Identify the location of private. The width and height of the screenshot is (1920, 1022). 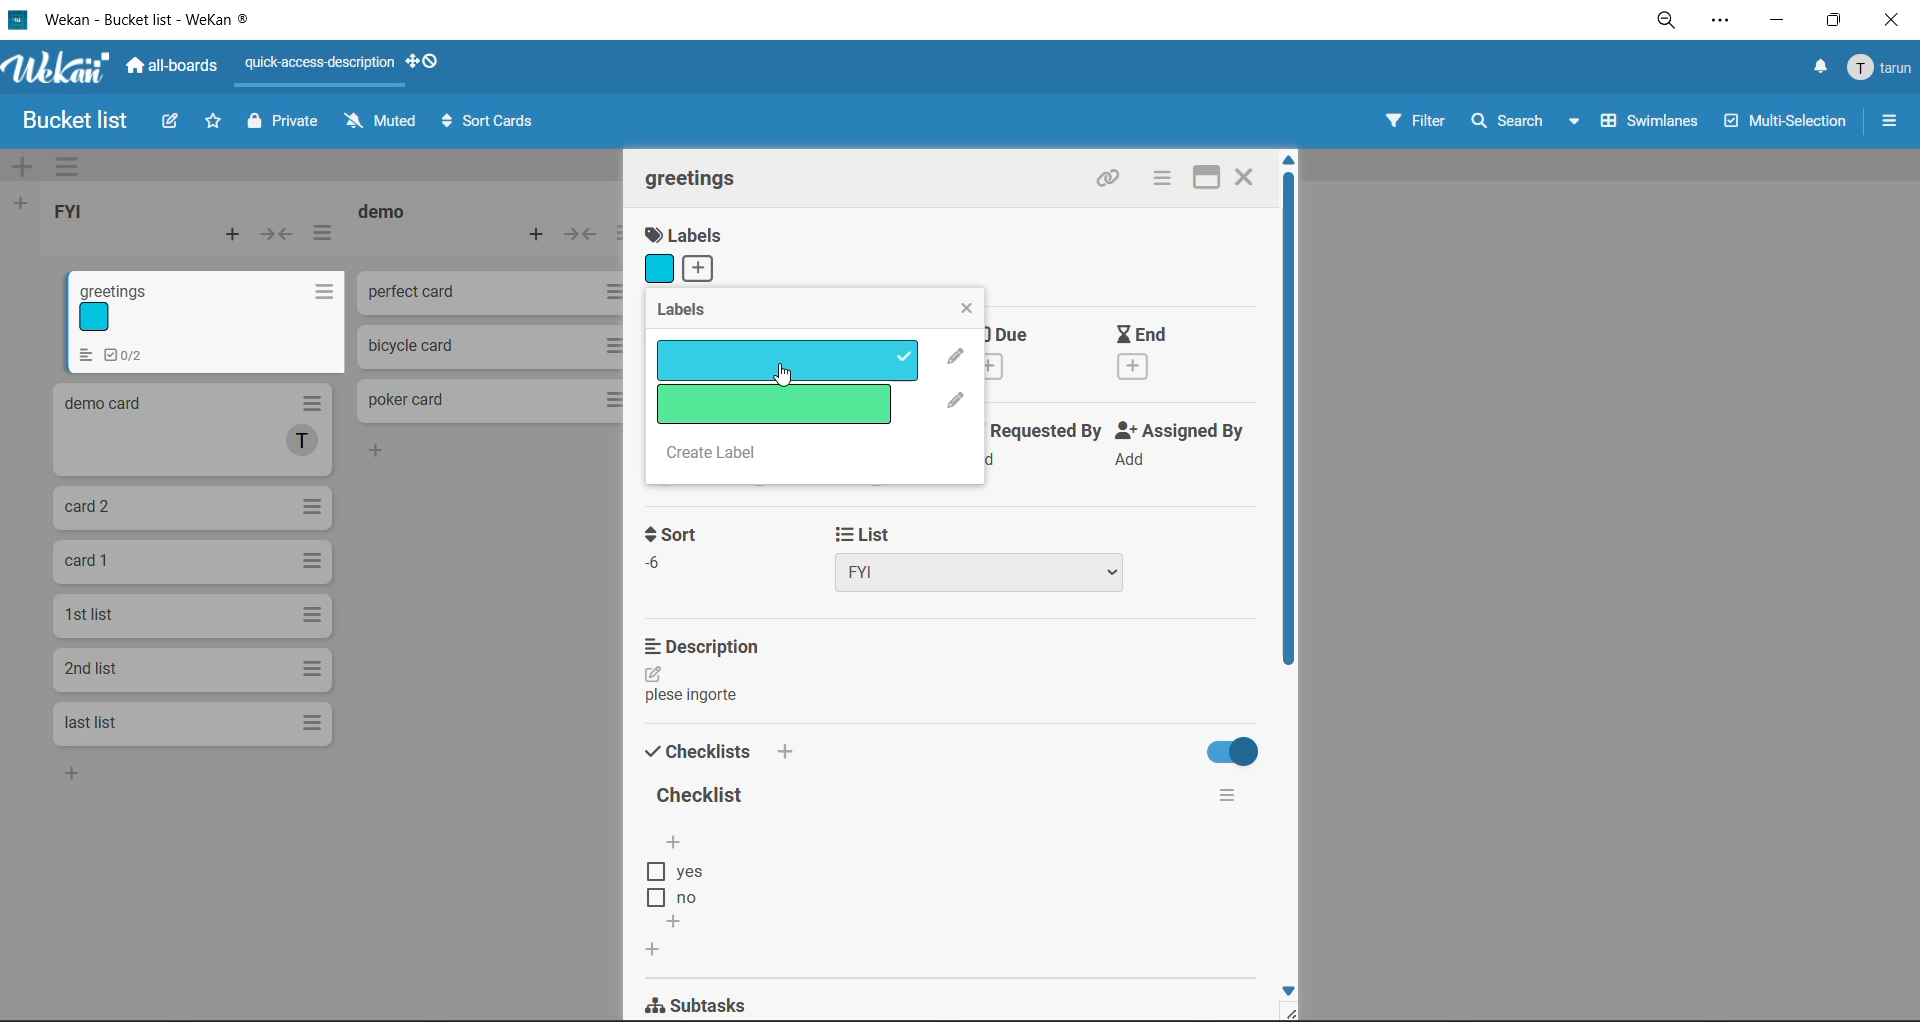
(282, 126).